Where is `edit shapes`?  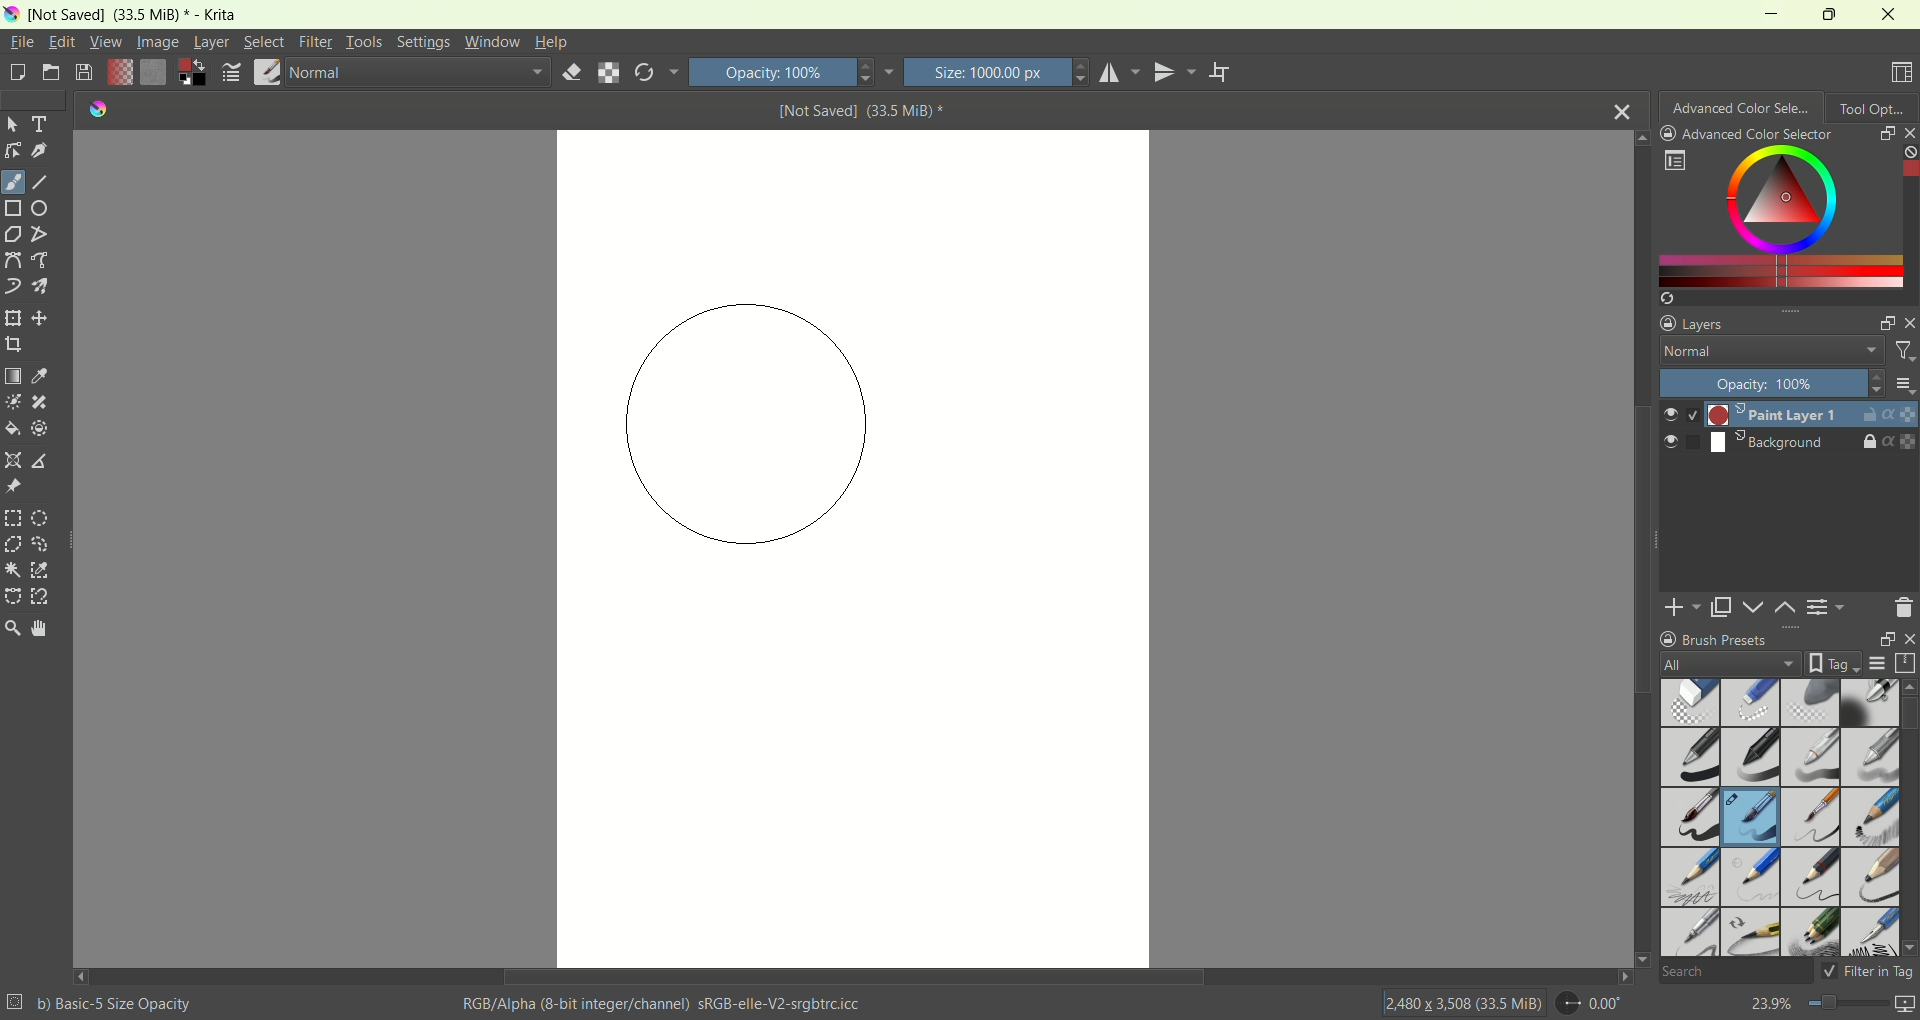
edit shapes is located at coordinates (13, 151).